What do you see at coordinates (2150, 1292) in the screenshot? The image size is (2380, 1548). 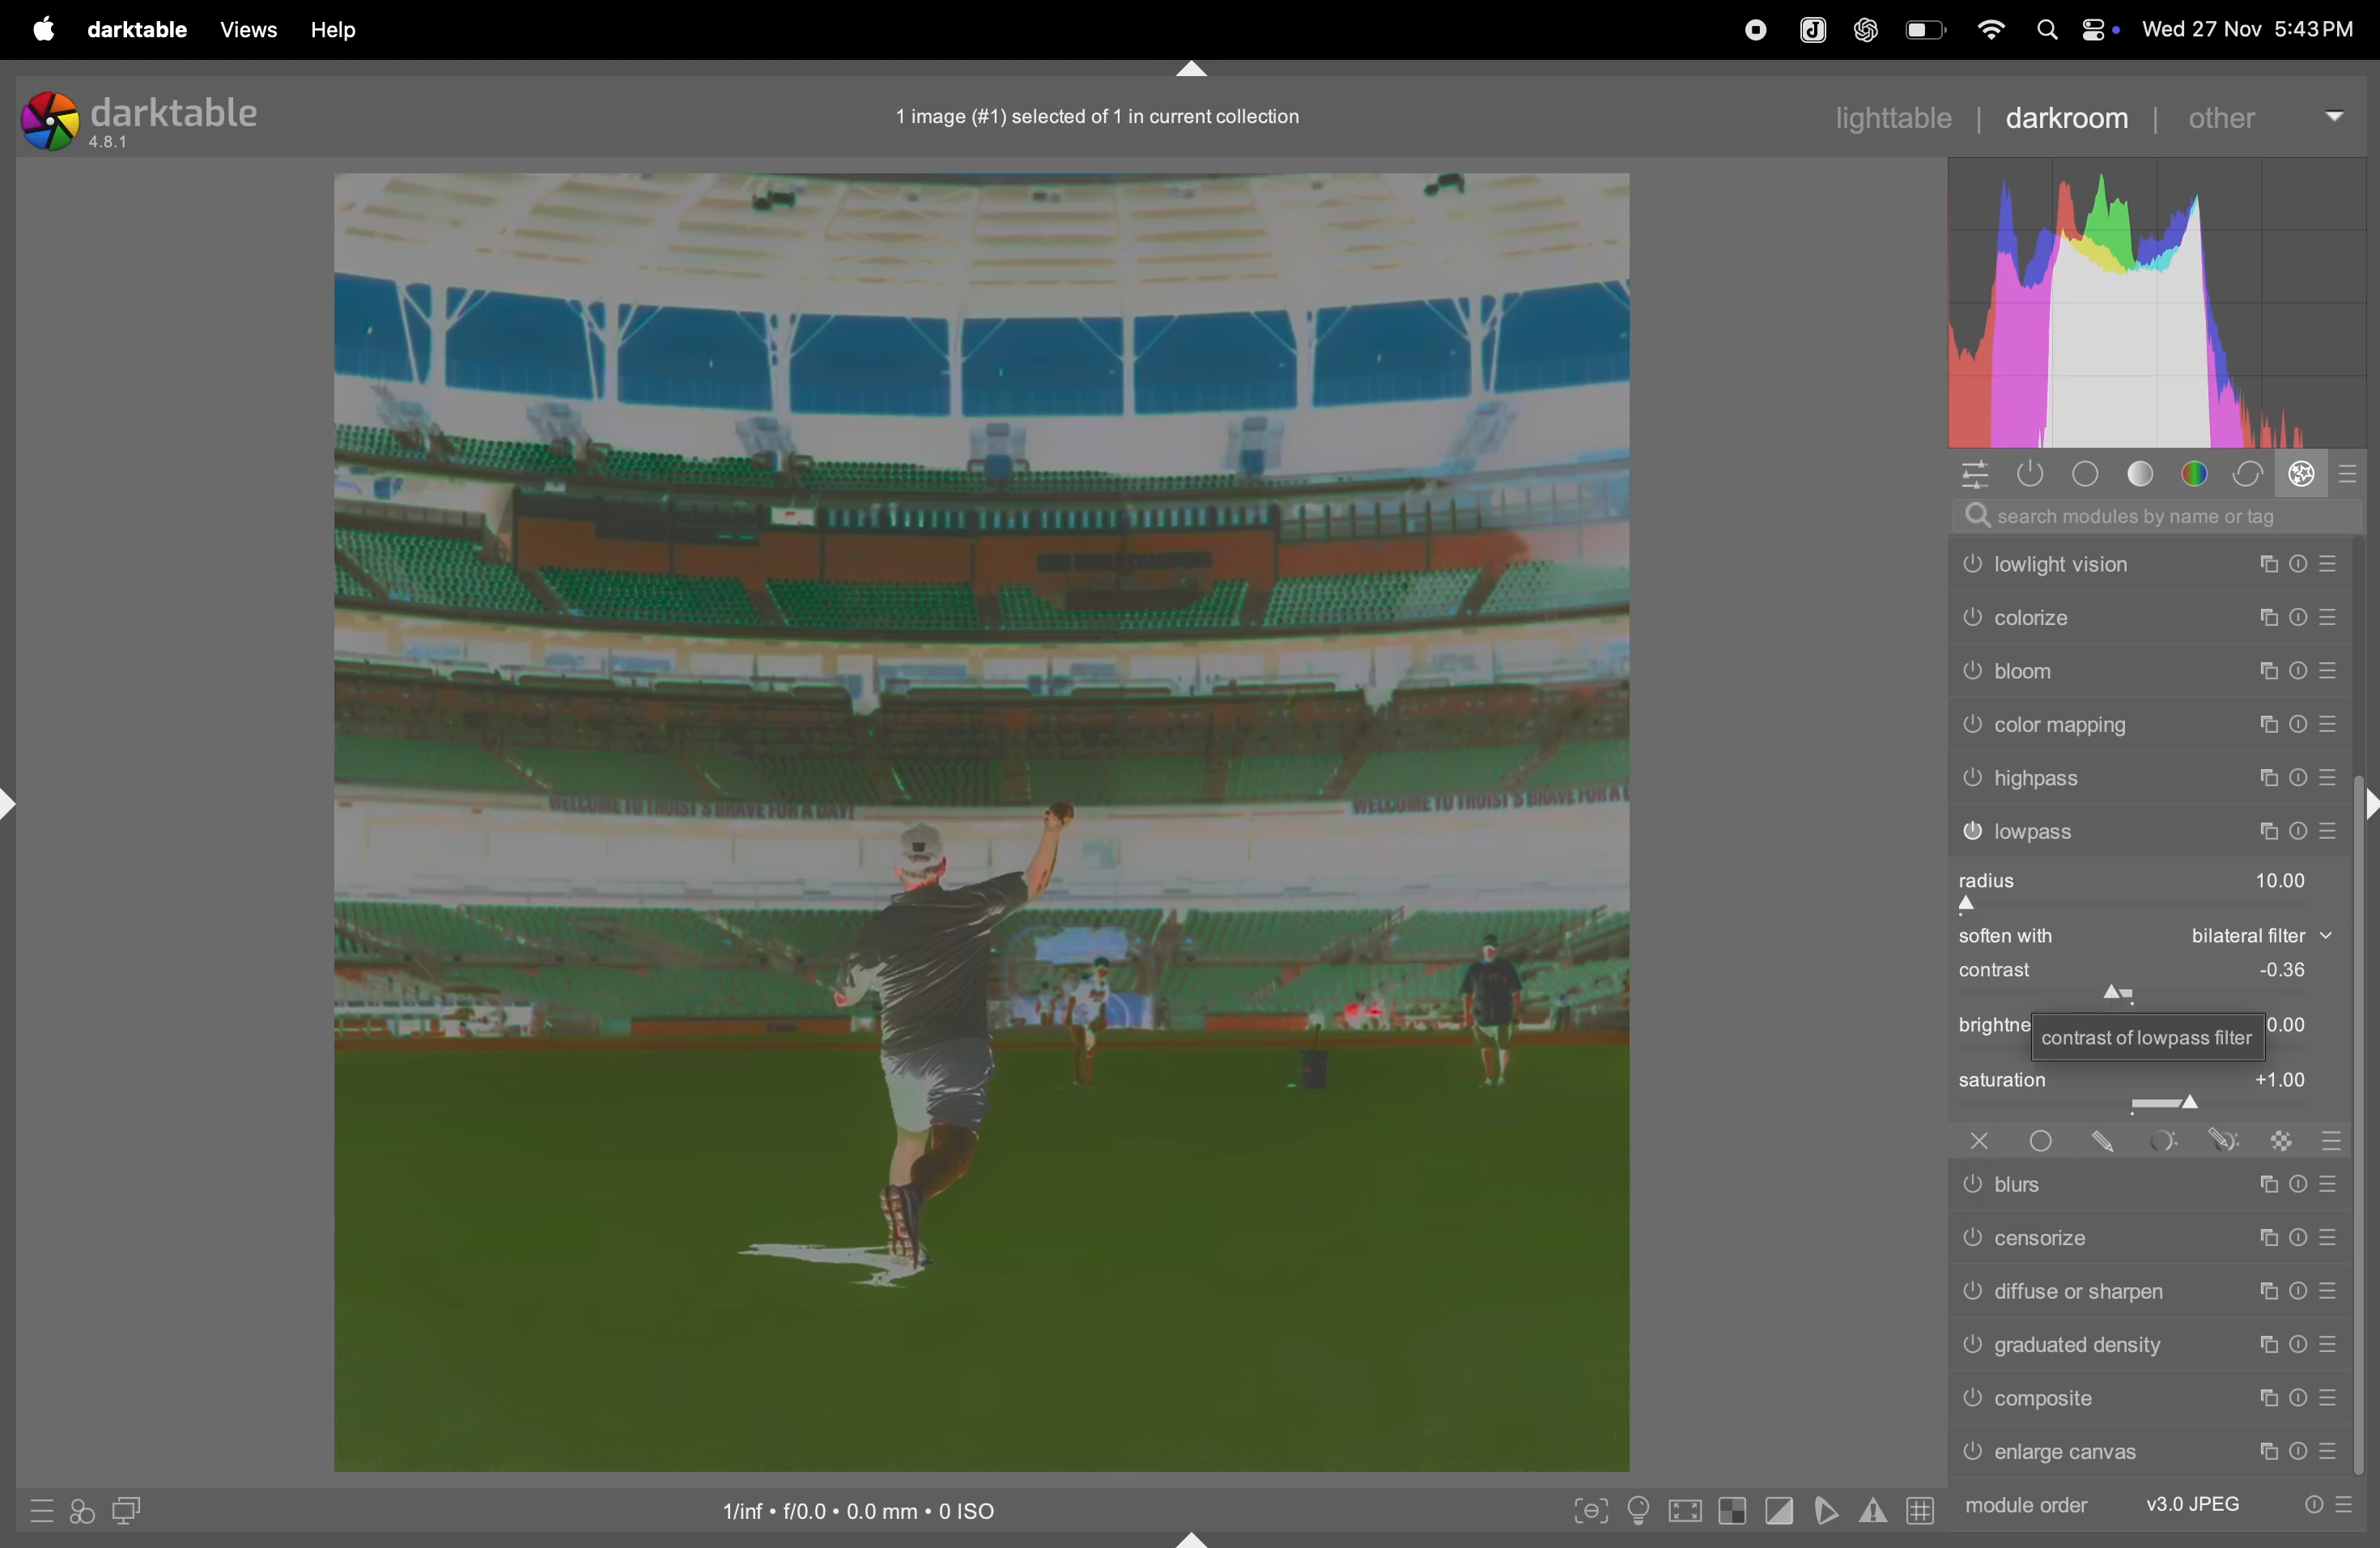 I see `diffuse or sharpen` at bounding box center [2150, 1292].